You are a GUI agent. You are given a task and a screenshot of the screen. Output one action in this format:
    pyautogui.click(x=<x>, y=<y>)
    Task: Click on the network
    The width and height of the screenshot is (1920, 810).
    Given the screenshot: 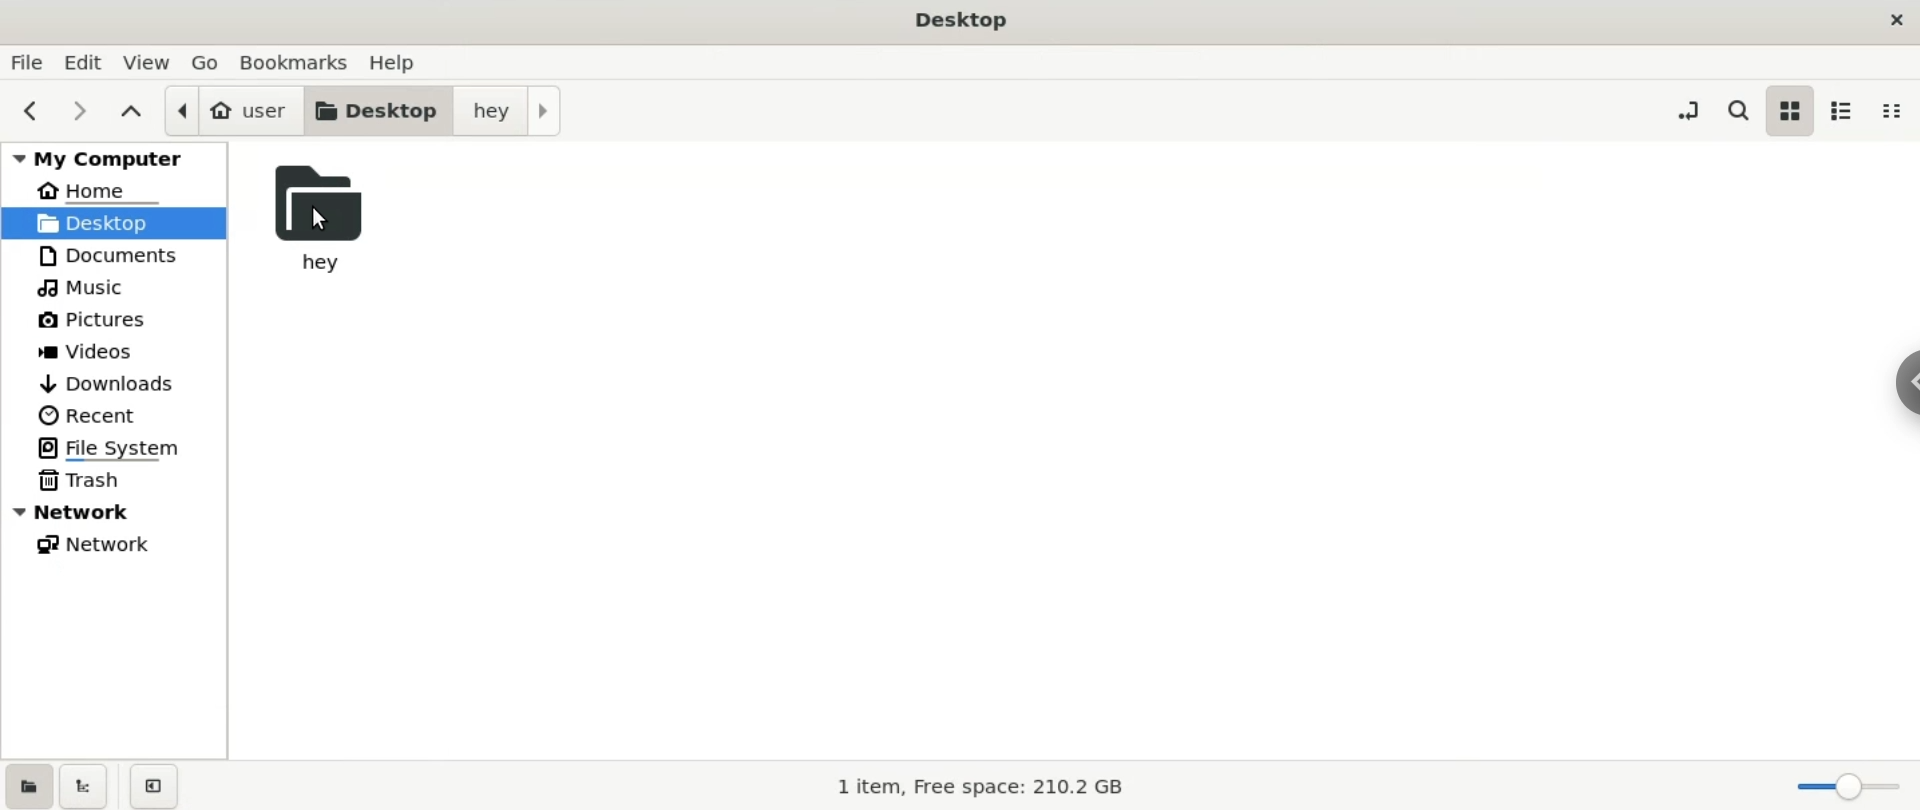 What is the action you would take?
    pyautogui.click(x=116, y=541)
    